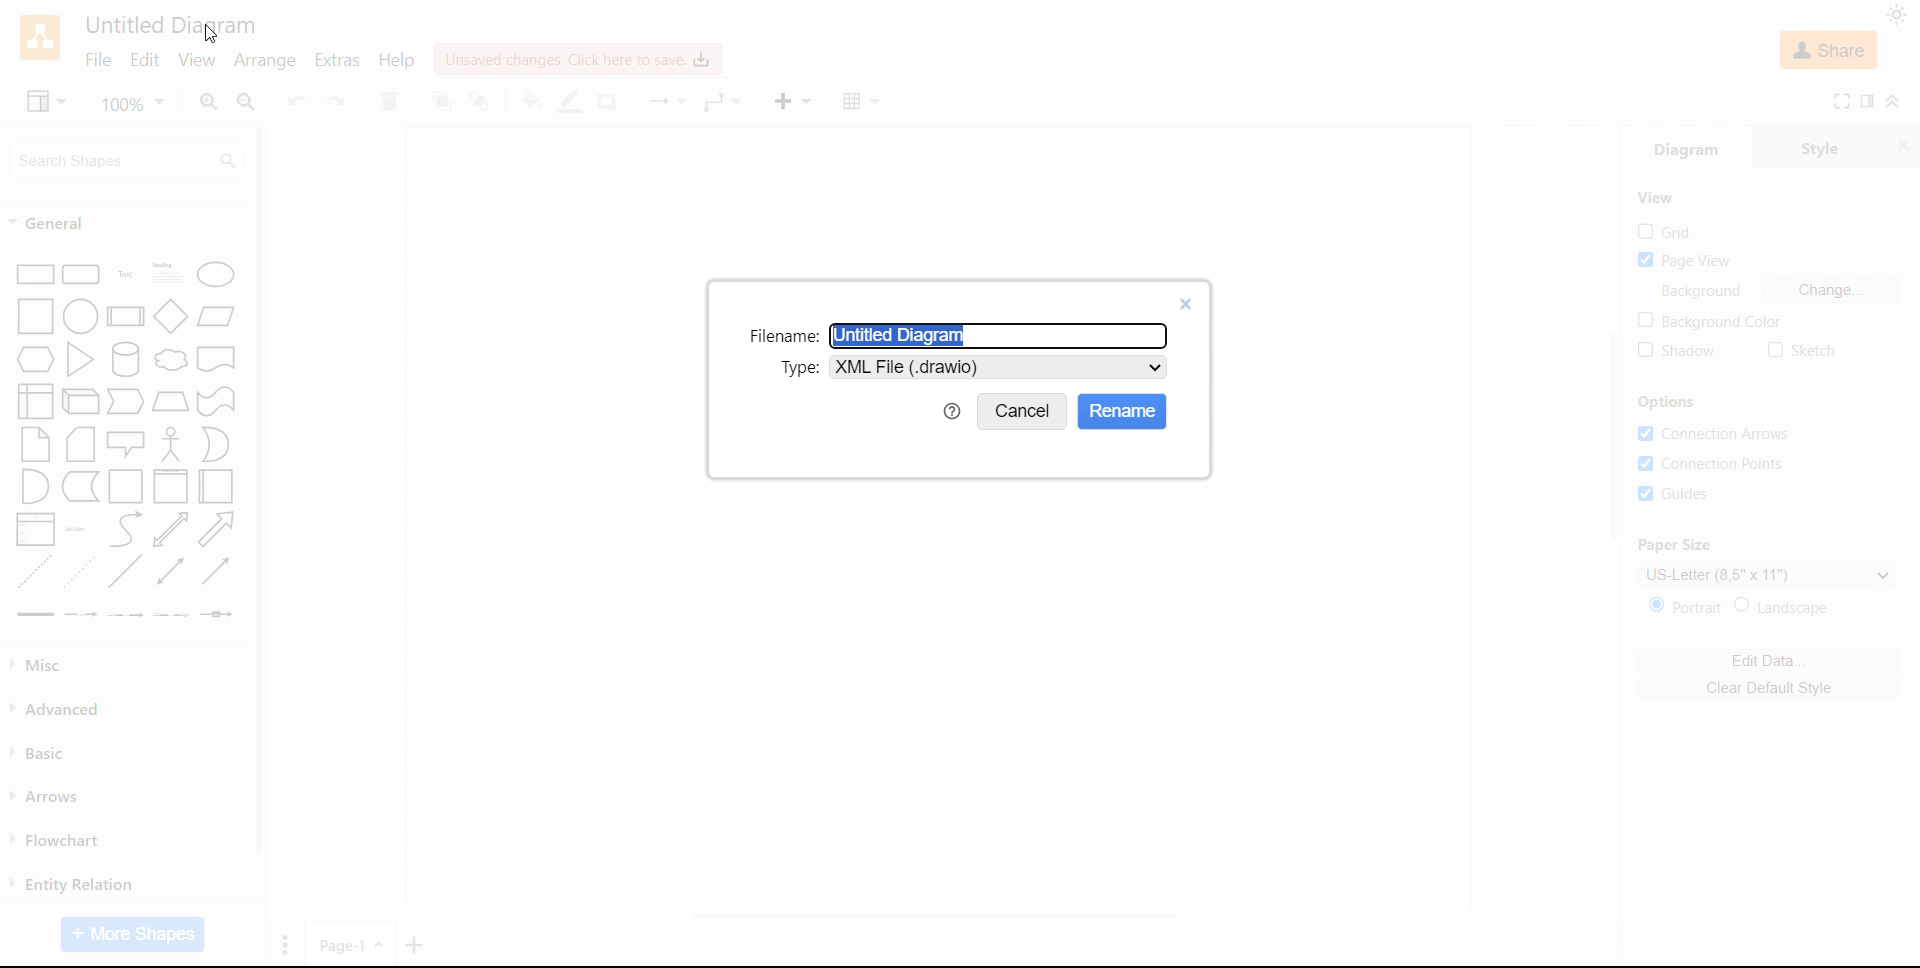 Image resolution: width=1920 pixels, height=968 pixels. Describe the element at coordinates (1685, 261) in the screenshot. I see `Page view ` at that location.